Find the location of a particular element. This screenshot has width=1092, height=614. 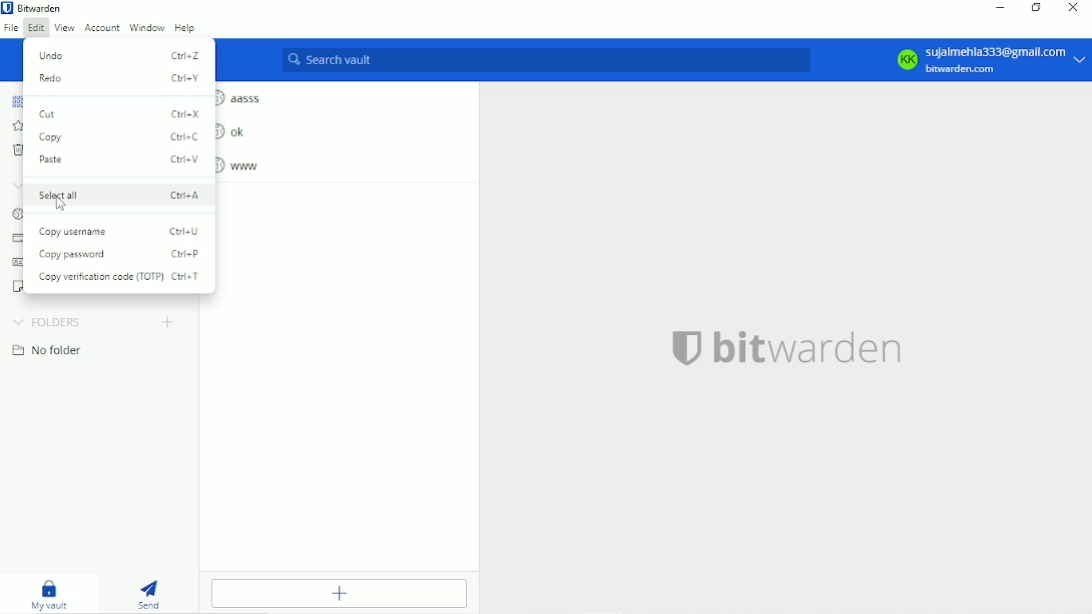

No folder is located at coordinates (49, 350).